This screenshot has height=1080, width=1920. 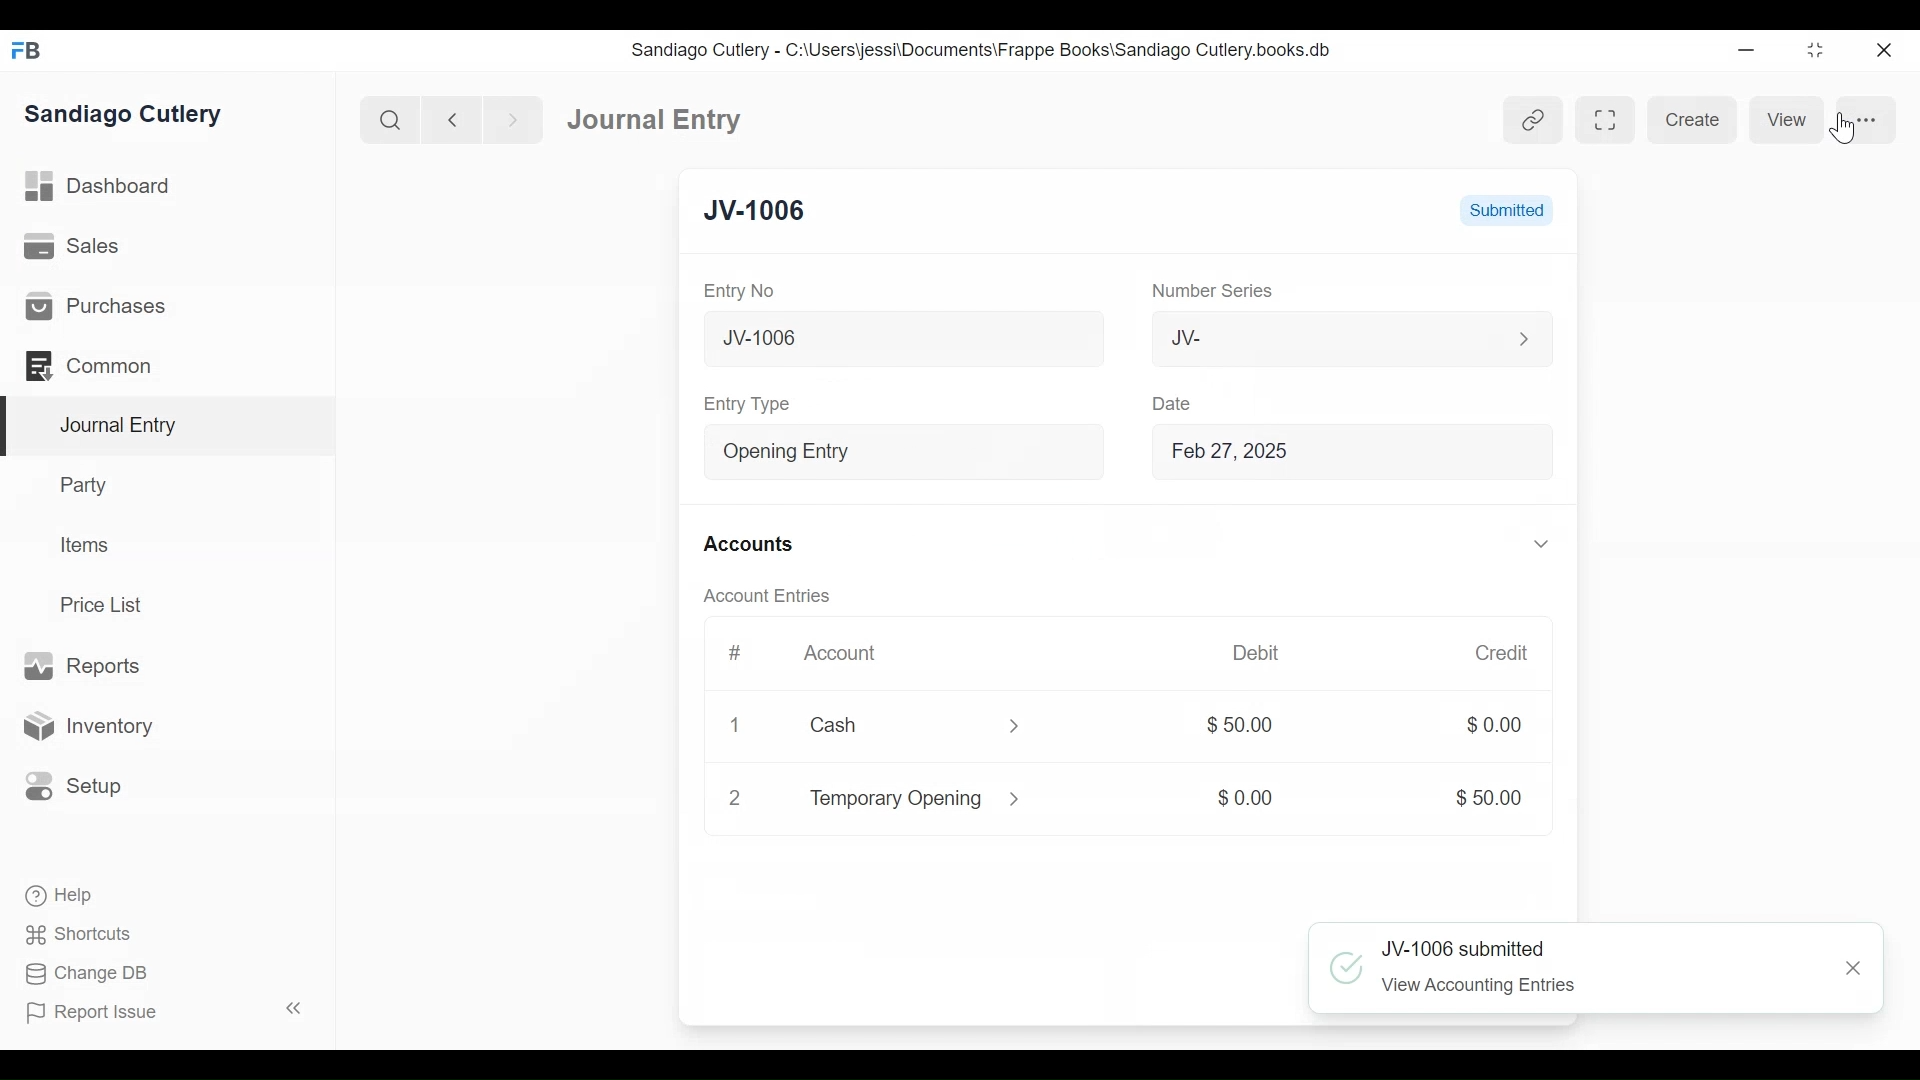 I want to click on Expand, so click(x=1018, y=798).